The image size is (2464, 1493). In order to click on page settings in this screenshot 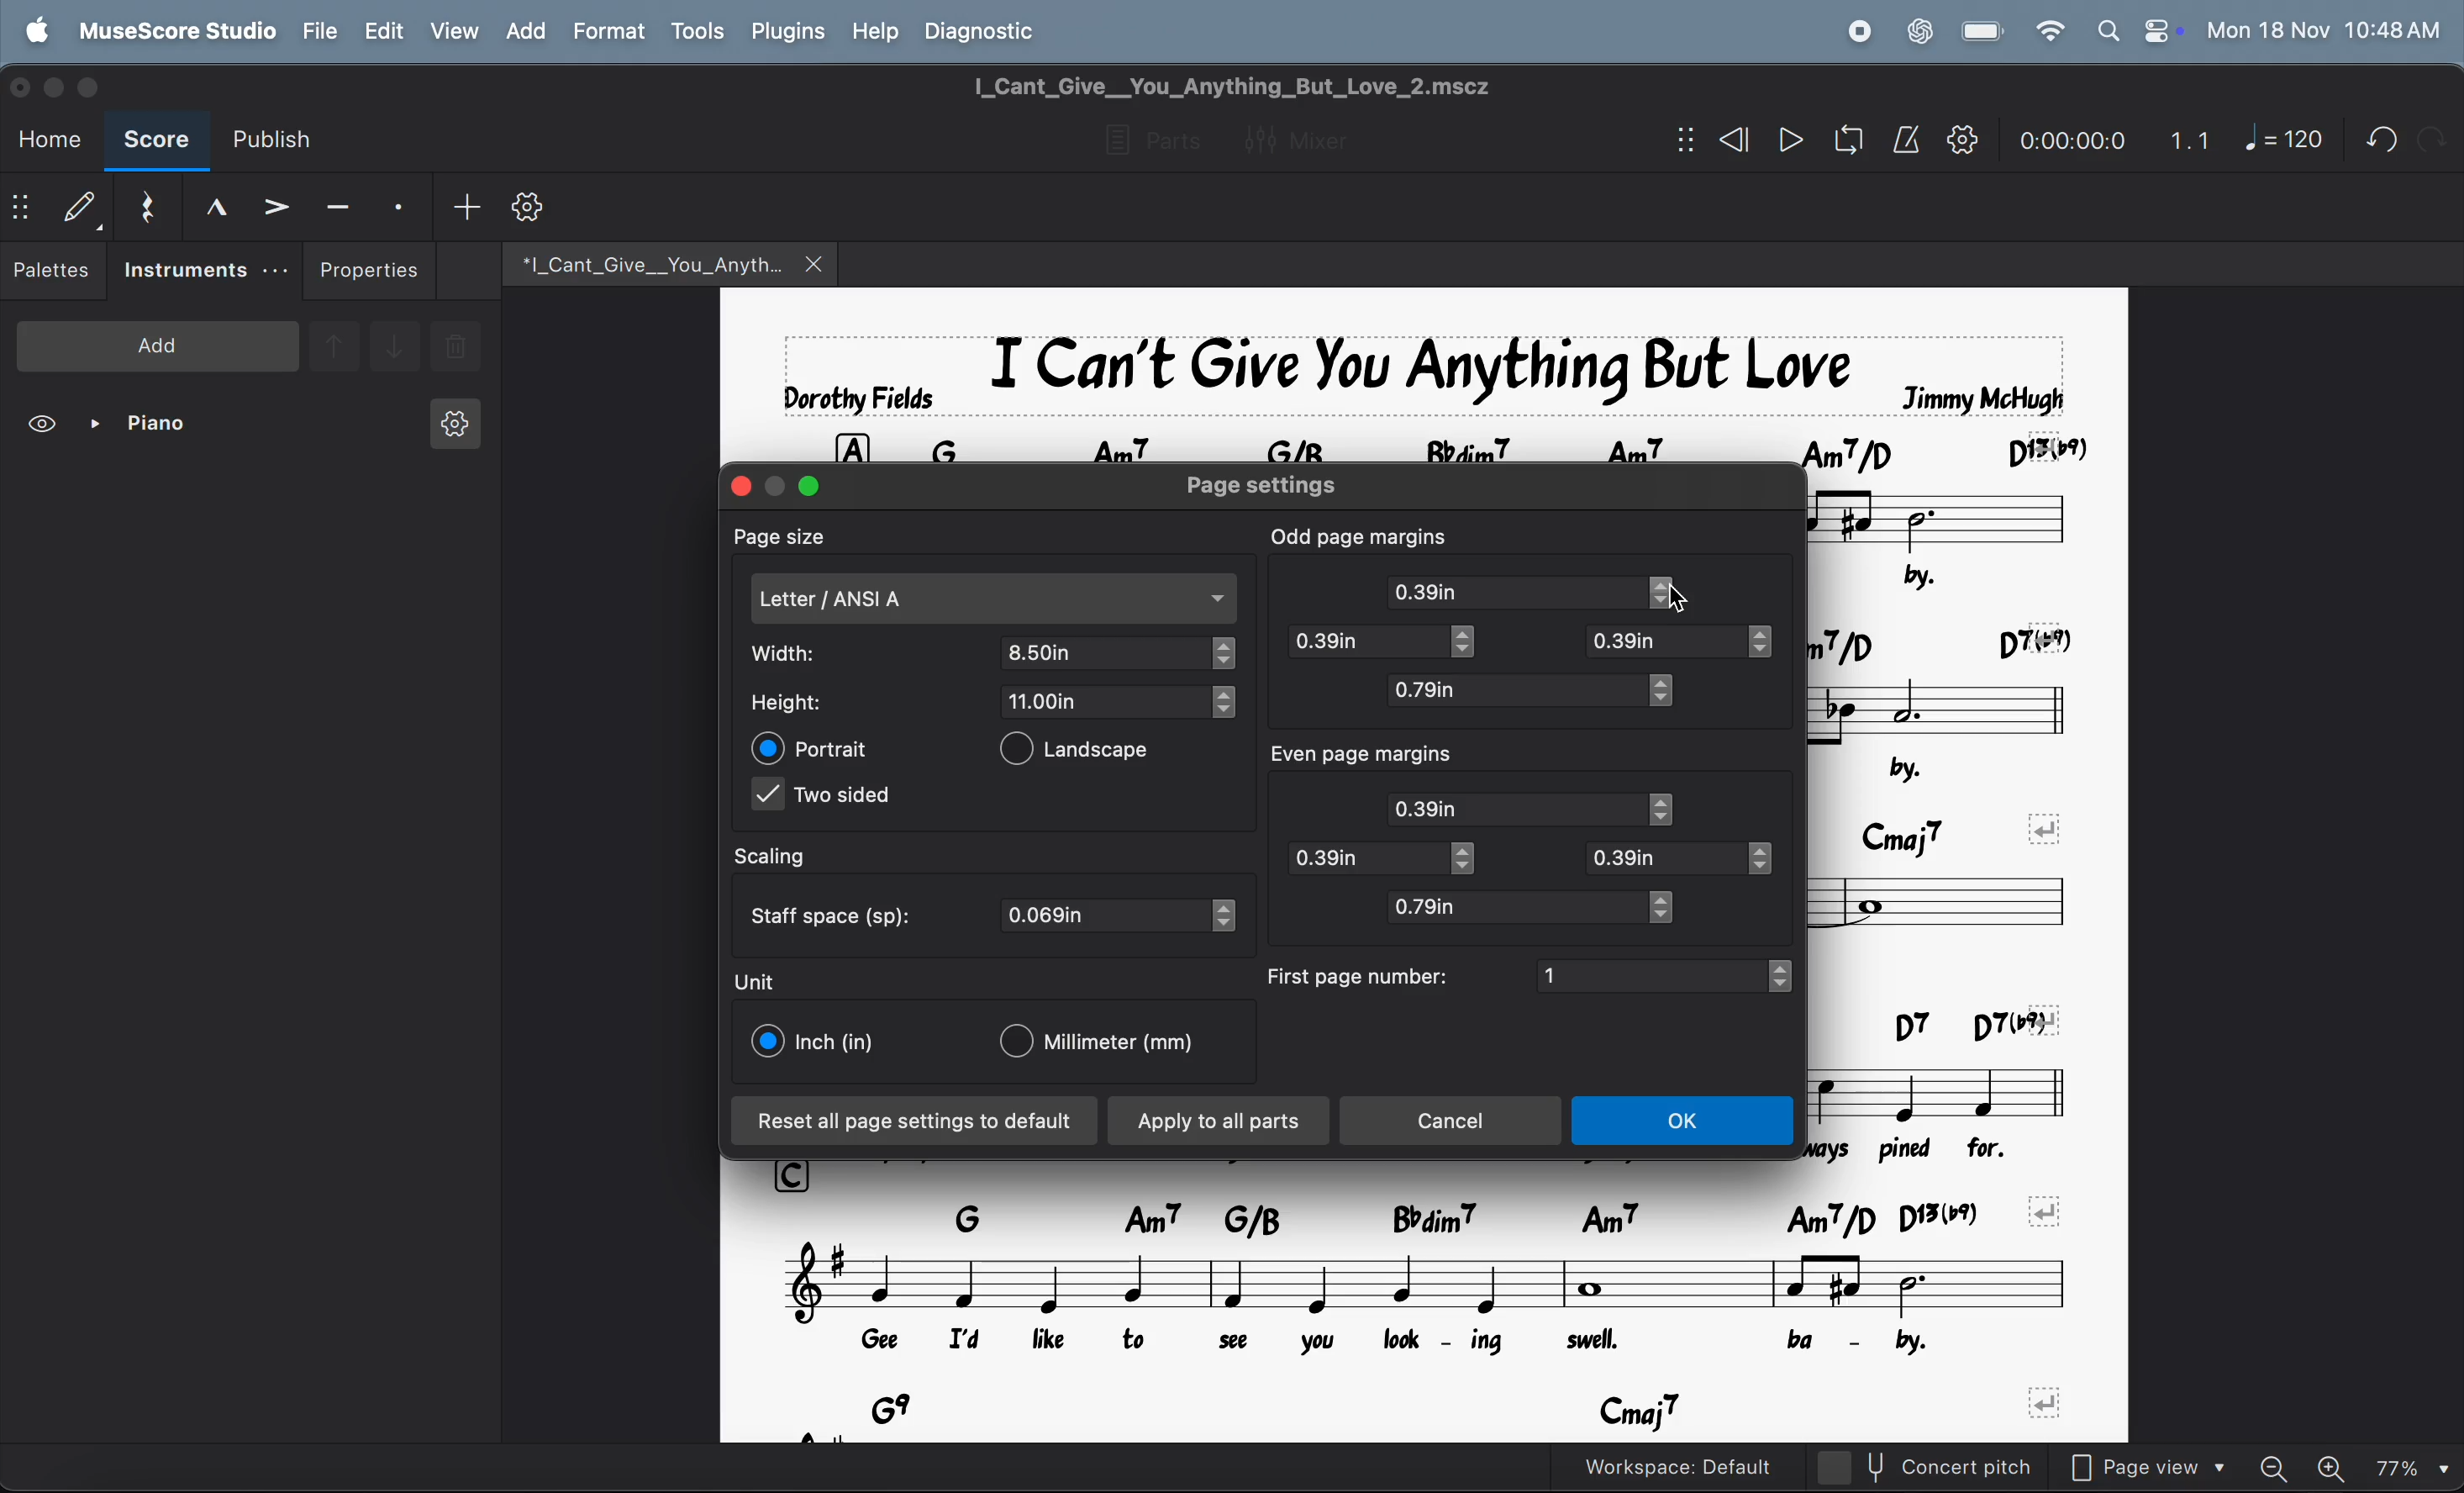, I will do `click(1288, 485)`.